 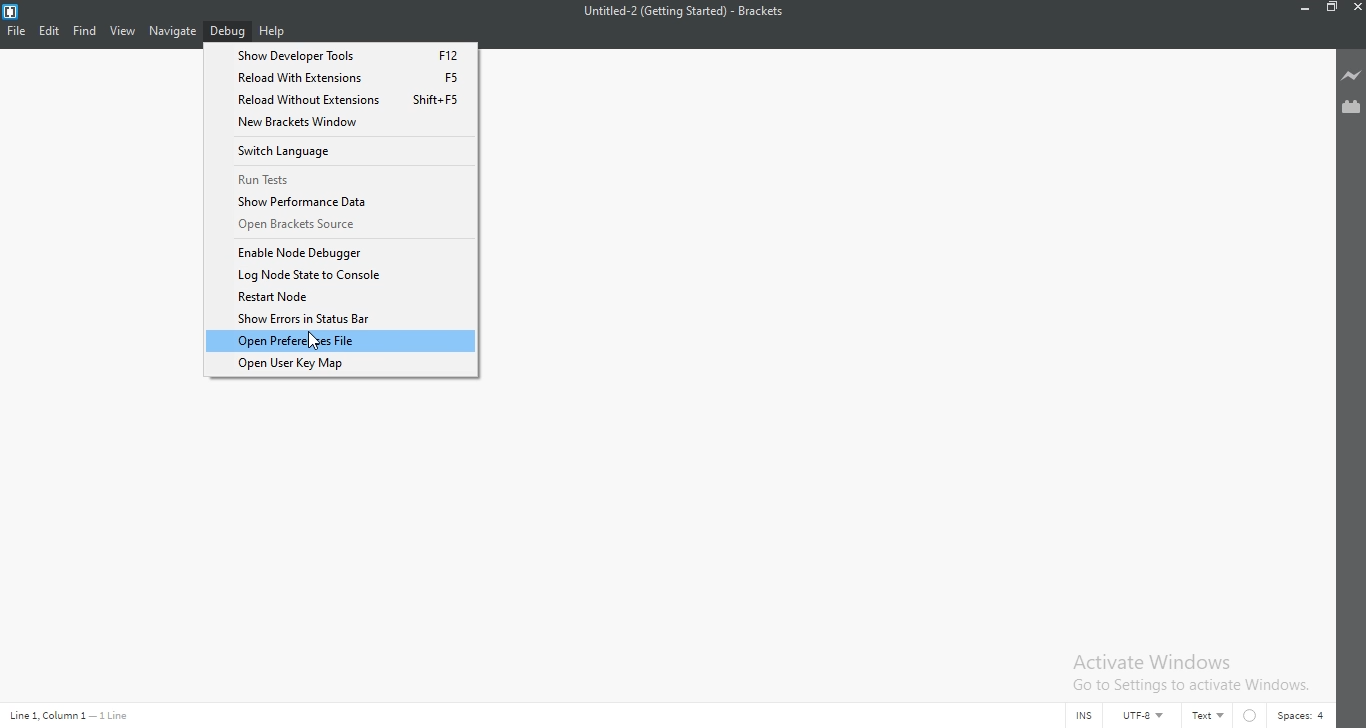 I want to click on Open Brackets Source, so click(x=342, y=225).